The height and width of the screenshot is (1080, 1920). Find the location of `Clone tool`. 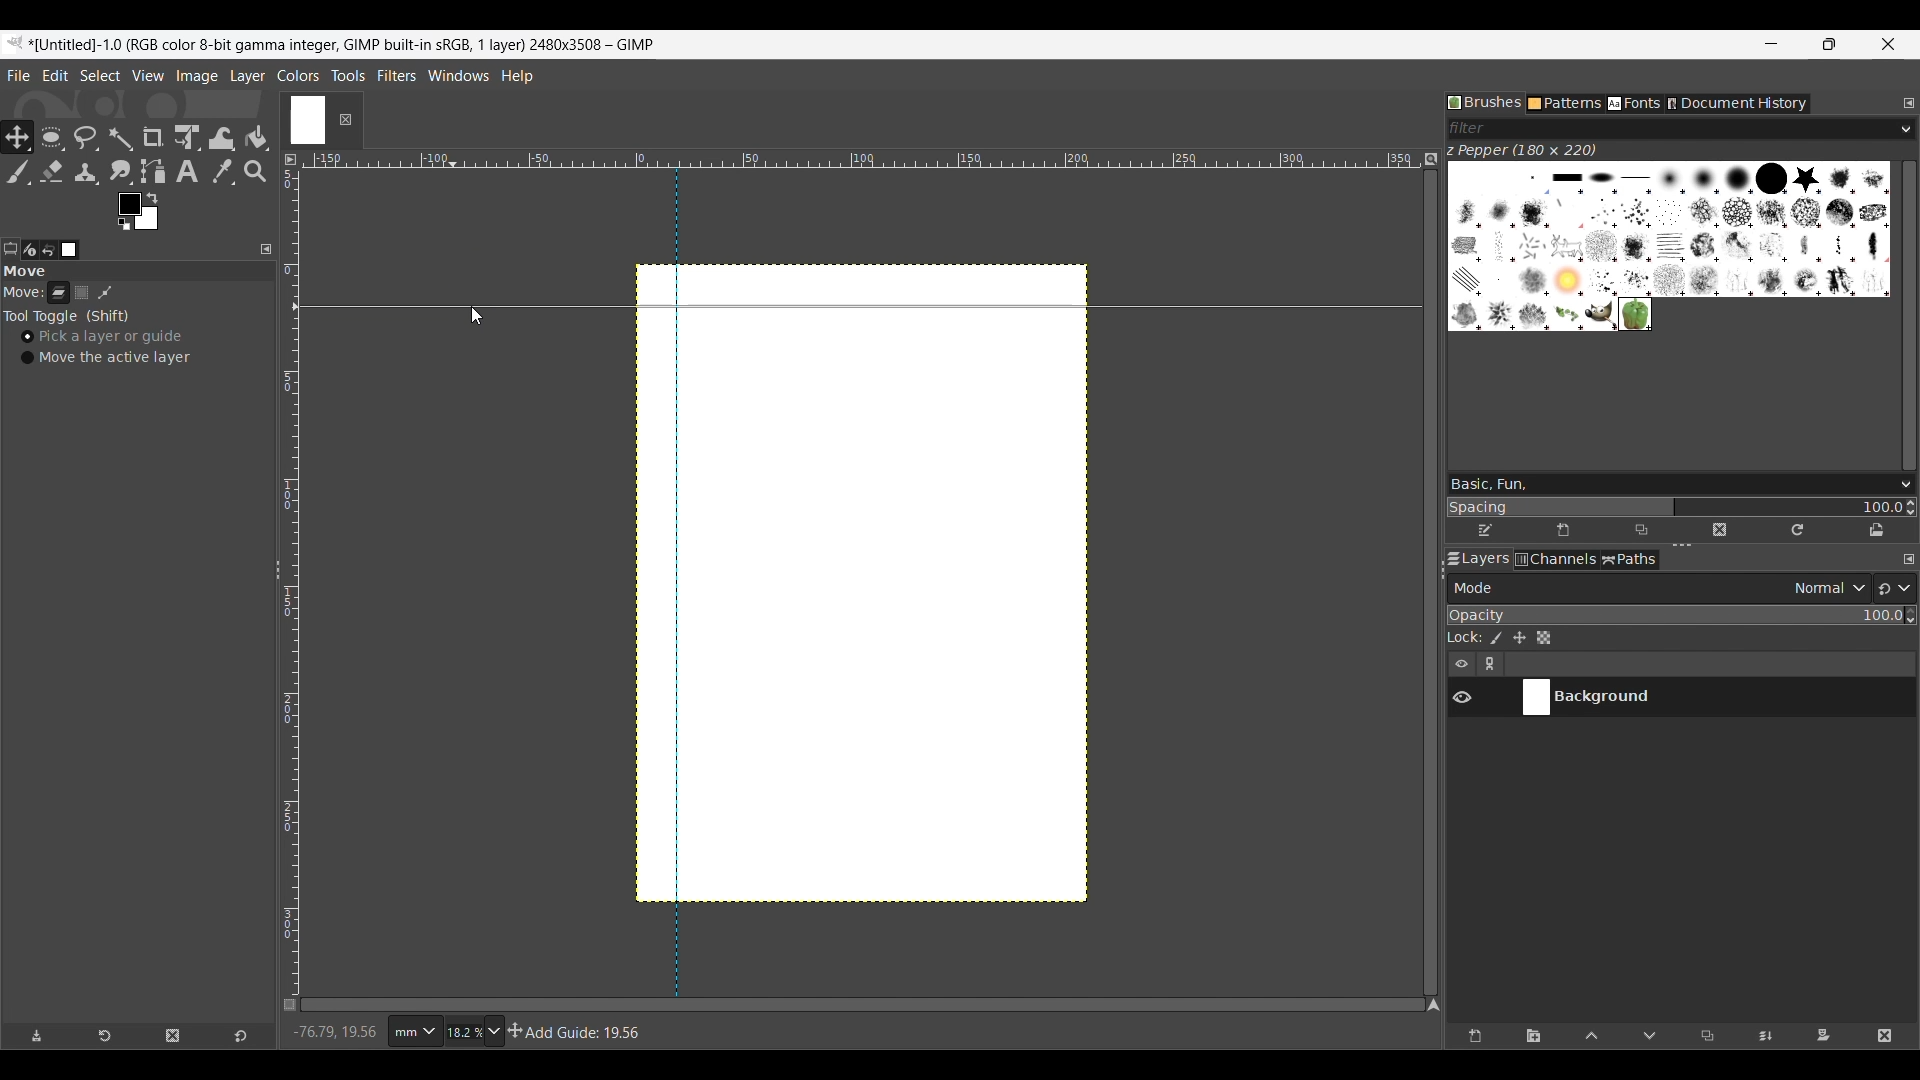

Clone tool is located at coordinates (87, 173).